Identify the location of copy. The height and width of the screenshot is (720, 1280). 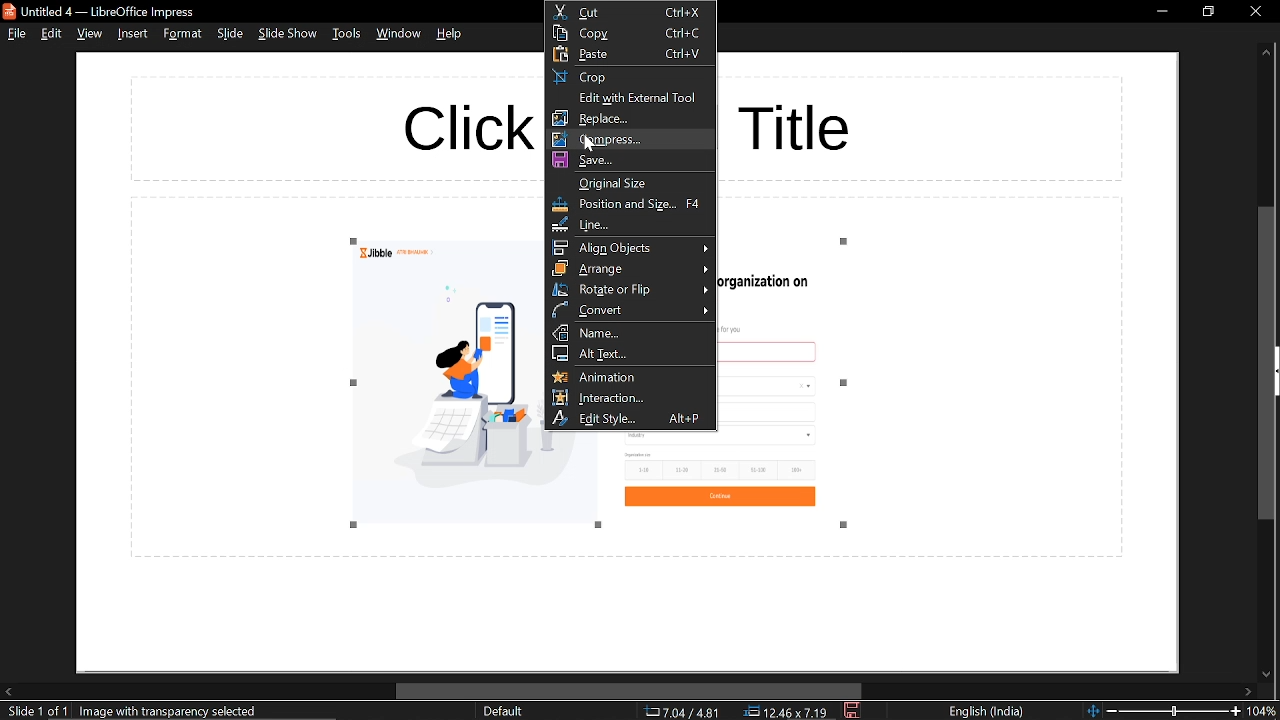
(600, 33).